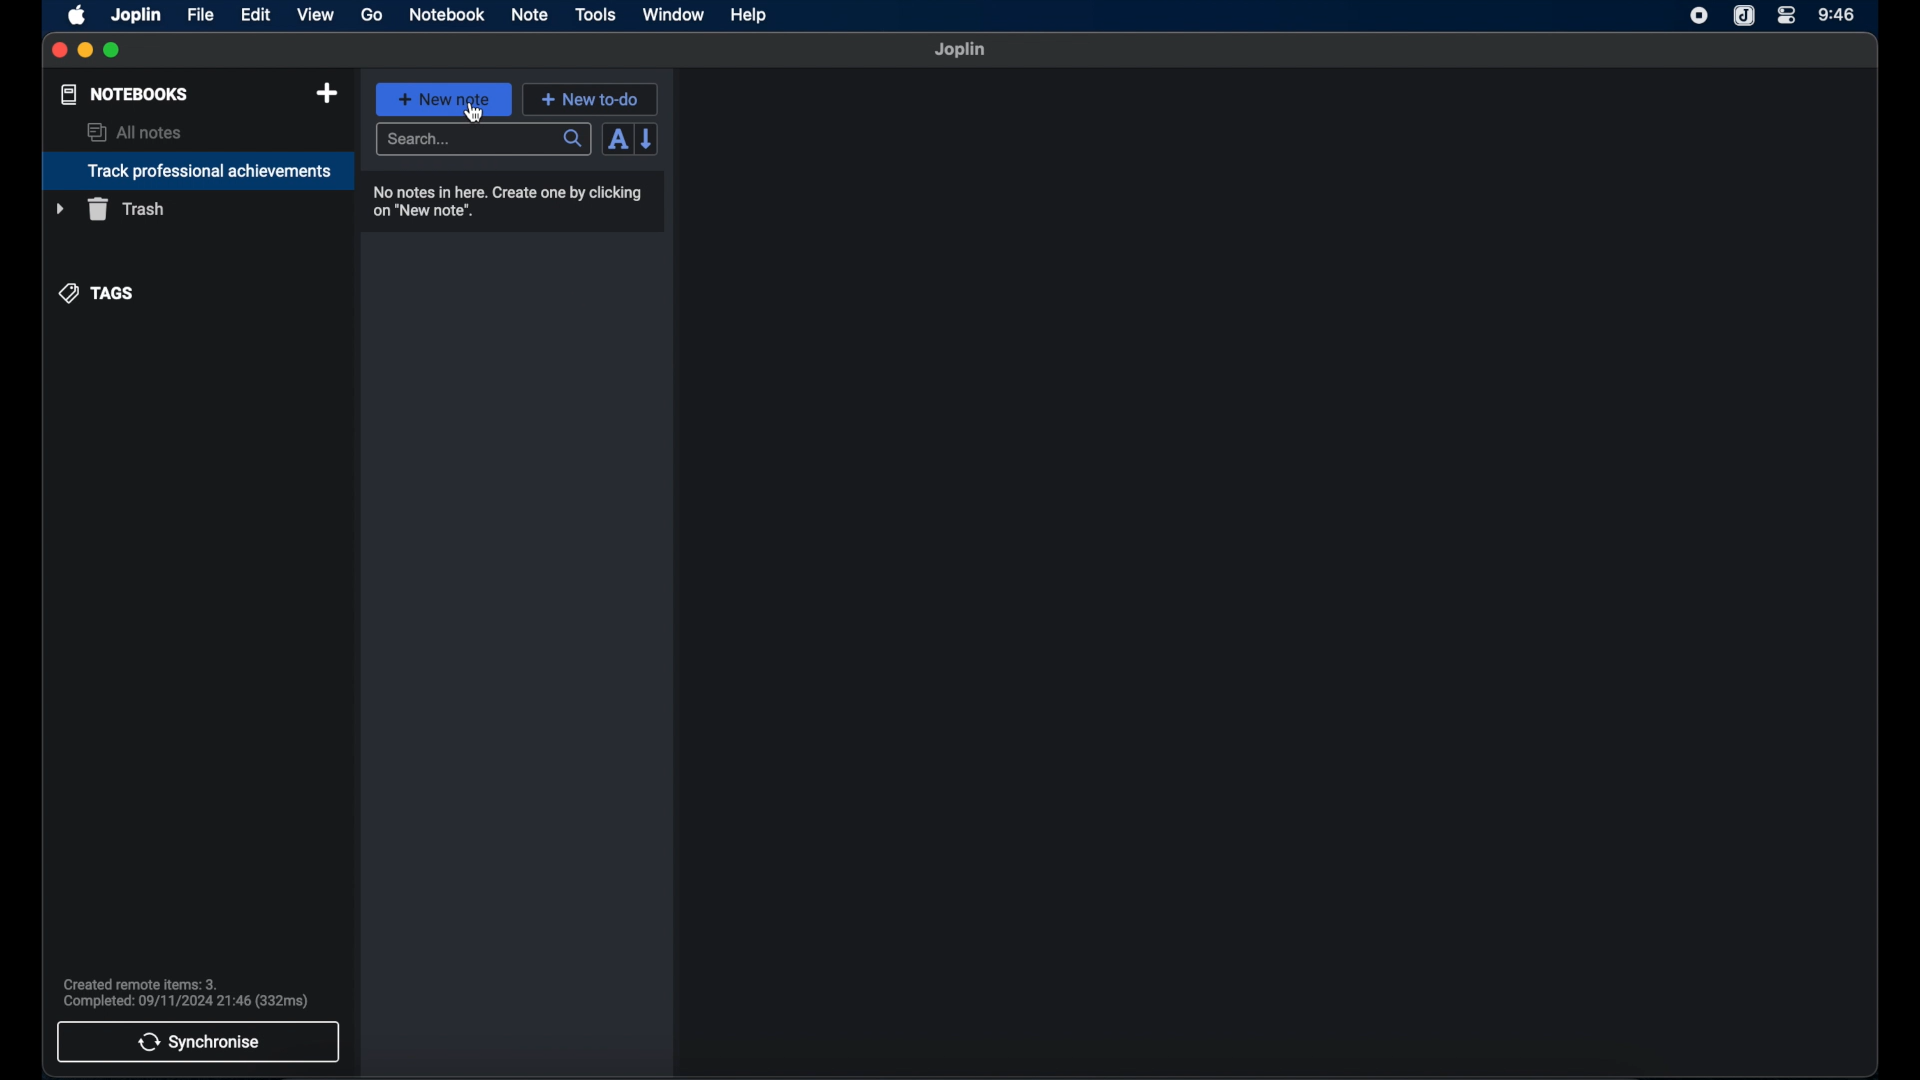 This screenshot has width=1920, height=1080. What do you see at coordinates (97, 292) in the screenshot?
I see `tags` at bounding box center [97, 292].